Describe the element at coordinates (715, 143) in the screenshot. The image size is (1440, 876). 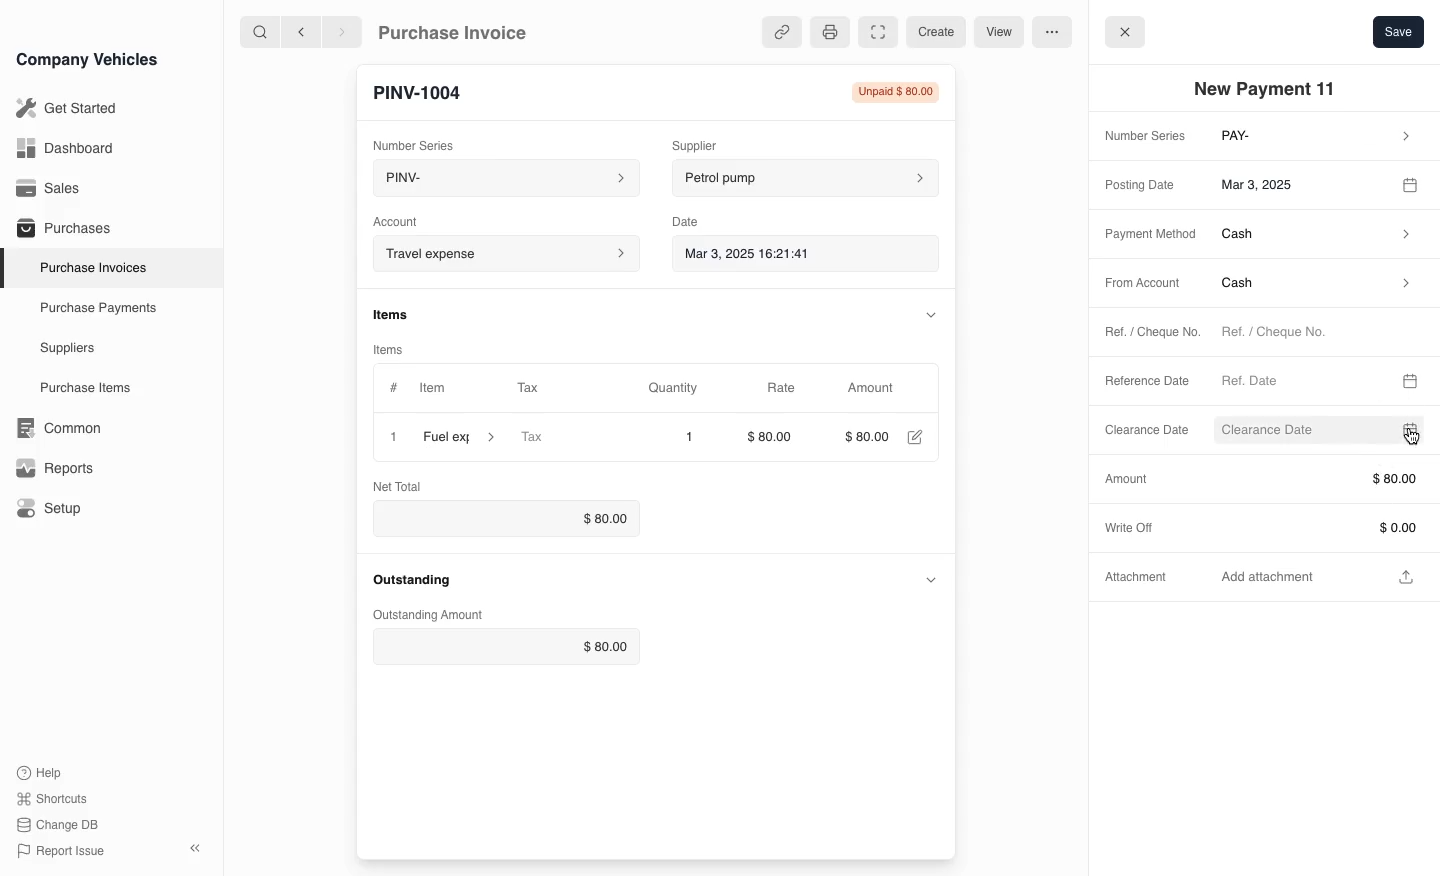
I see `Supplier` at that location.